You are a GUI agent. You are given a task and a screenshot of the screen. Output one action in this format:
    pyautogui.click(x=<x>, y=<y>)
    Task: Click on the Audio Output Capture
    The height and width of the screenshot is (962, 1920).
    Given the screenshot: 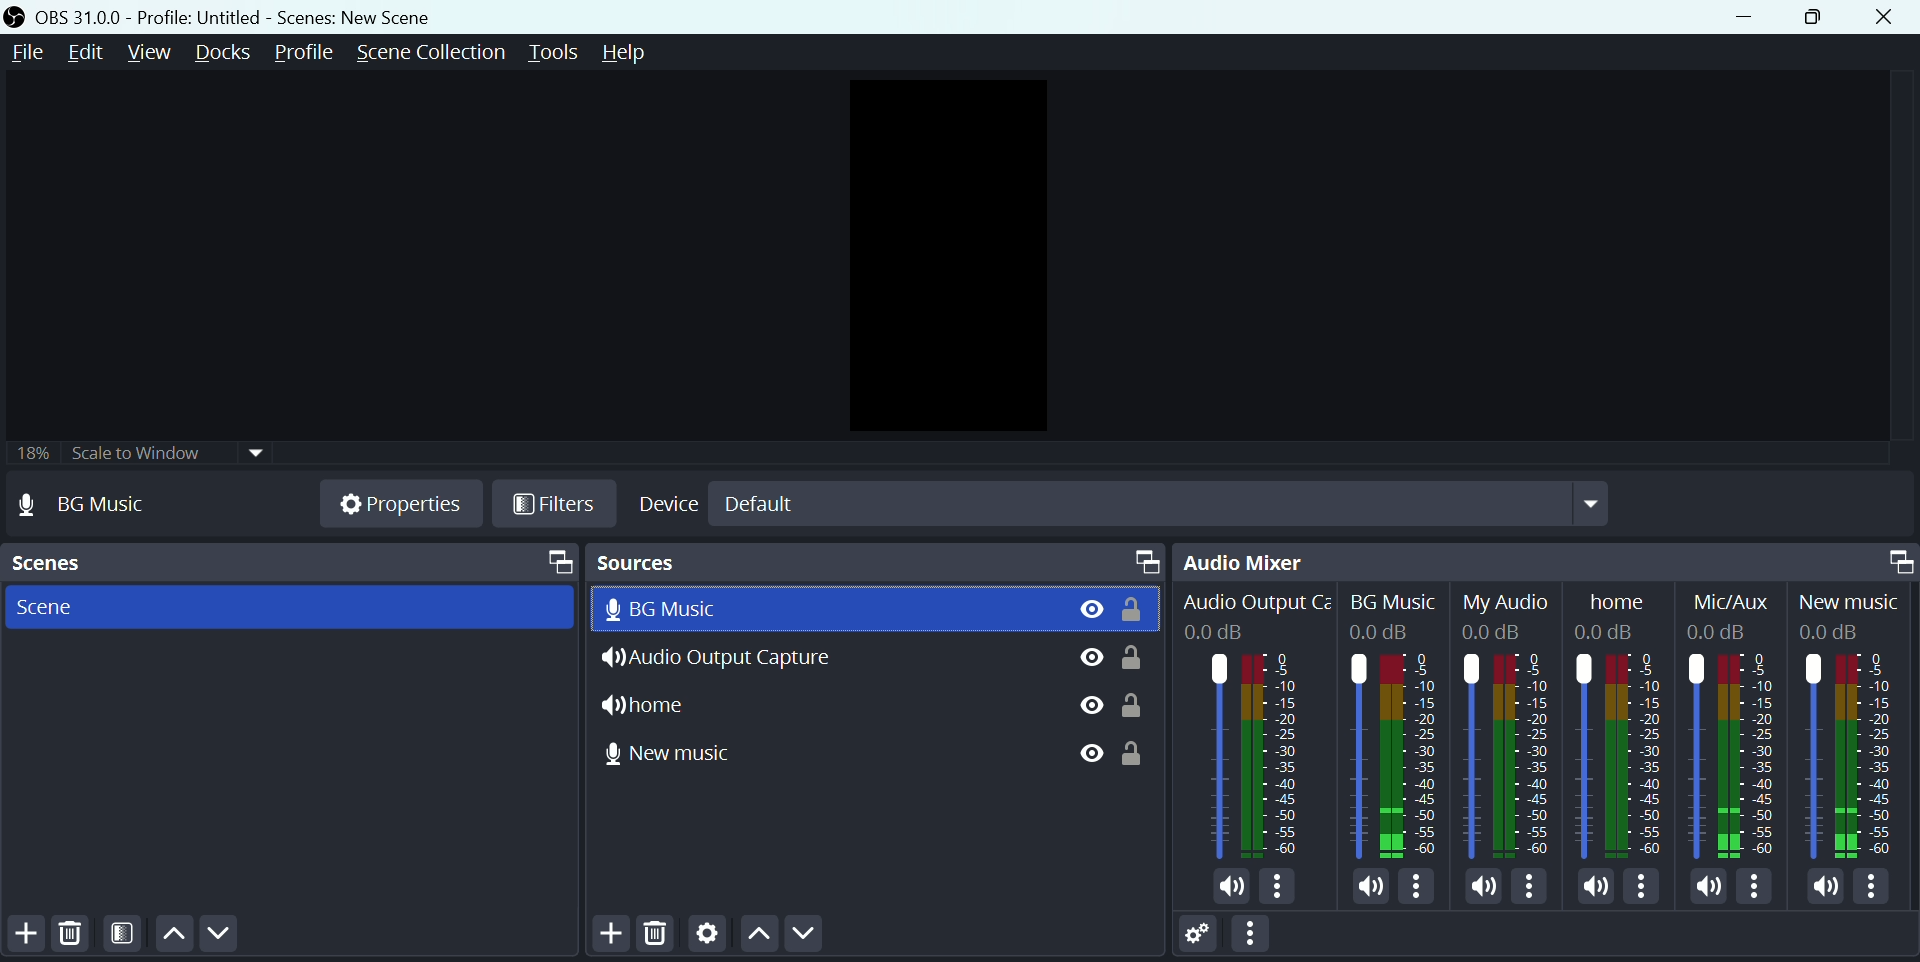 What is the action you would take?
    pyautogui.click(x=724, y=655)
    